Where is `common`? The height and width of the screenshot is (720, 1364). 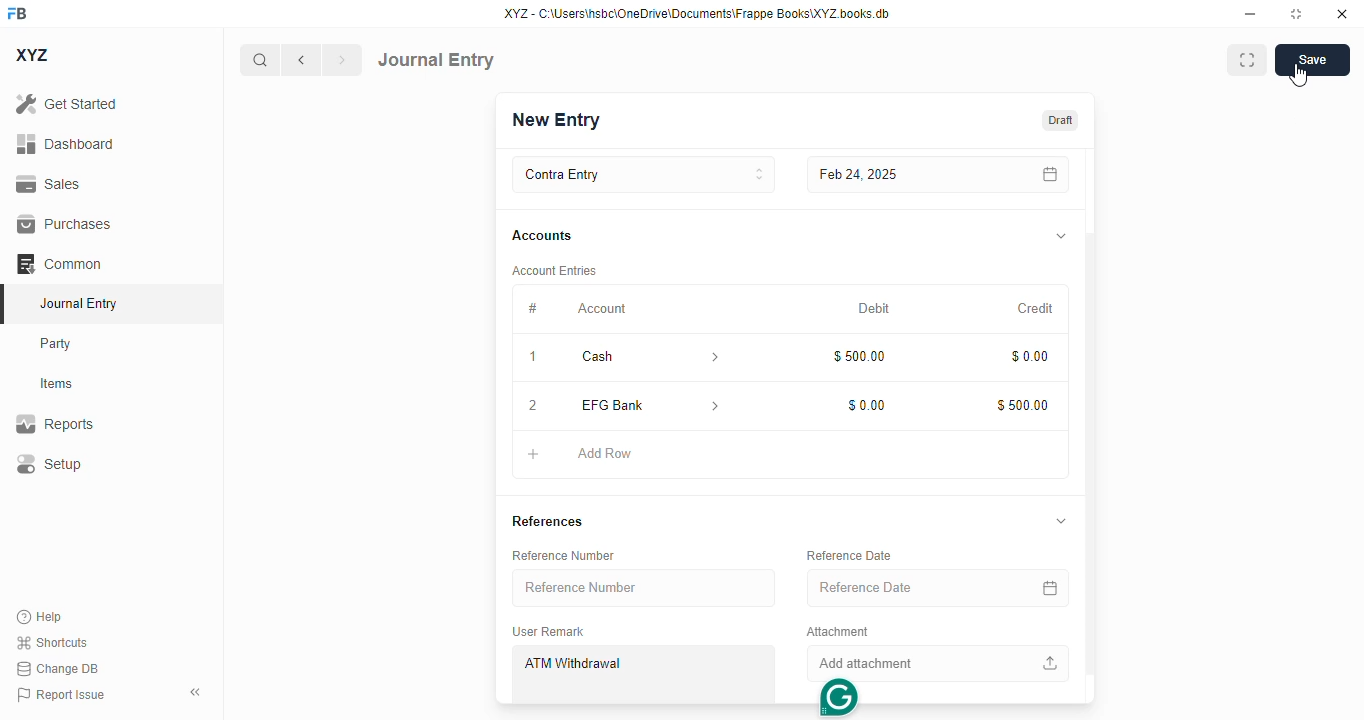
common is located at coordinates (59, 263).